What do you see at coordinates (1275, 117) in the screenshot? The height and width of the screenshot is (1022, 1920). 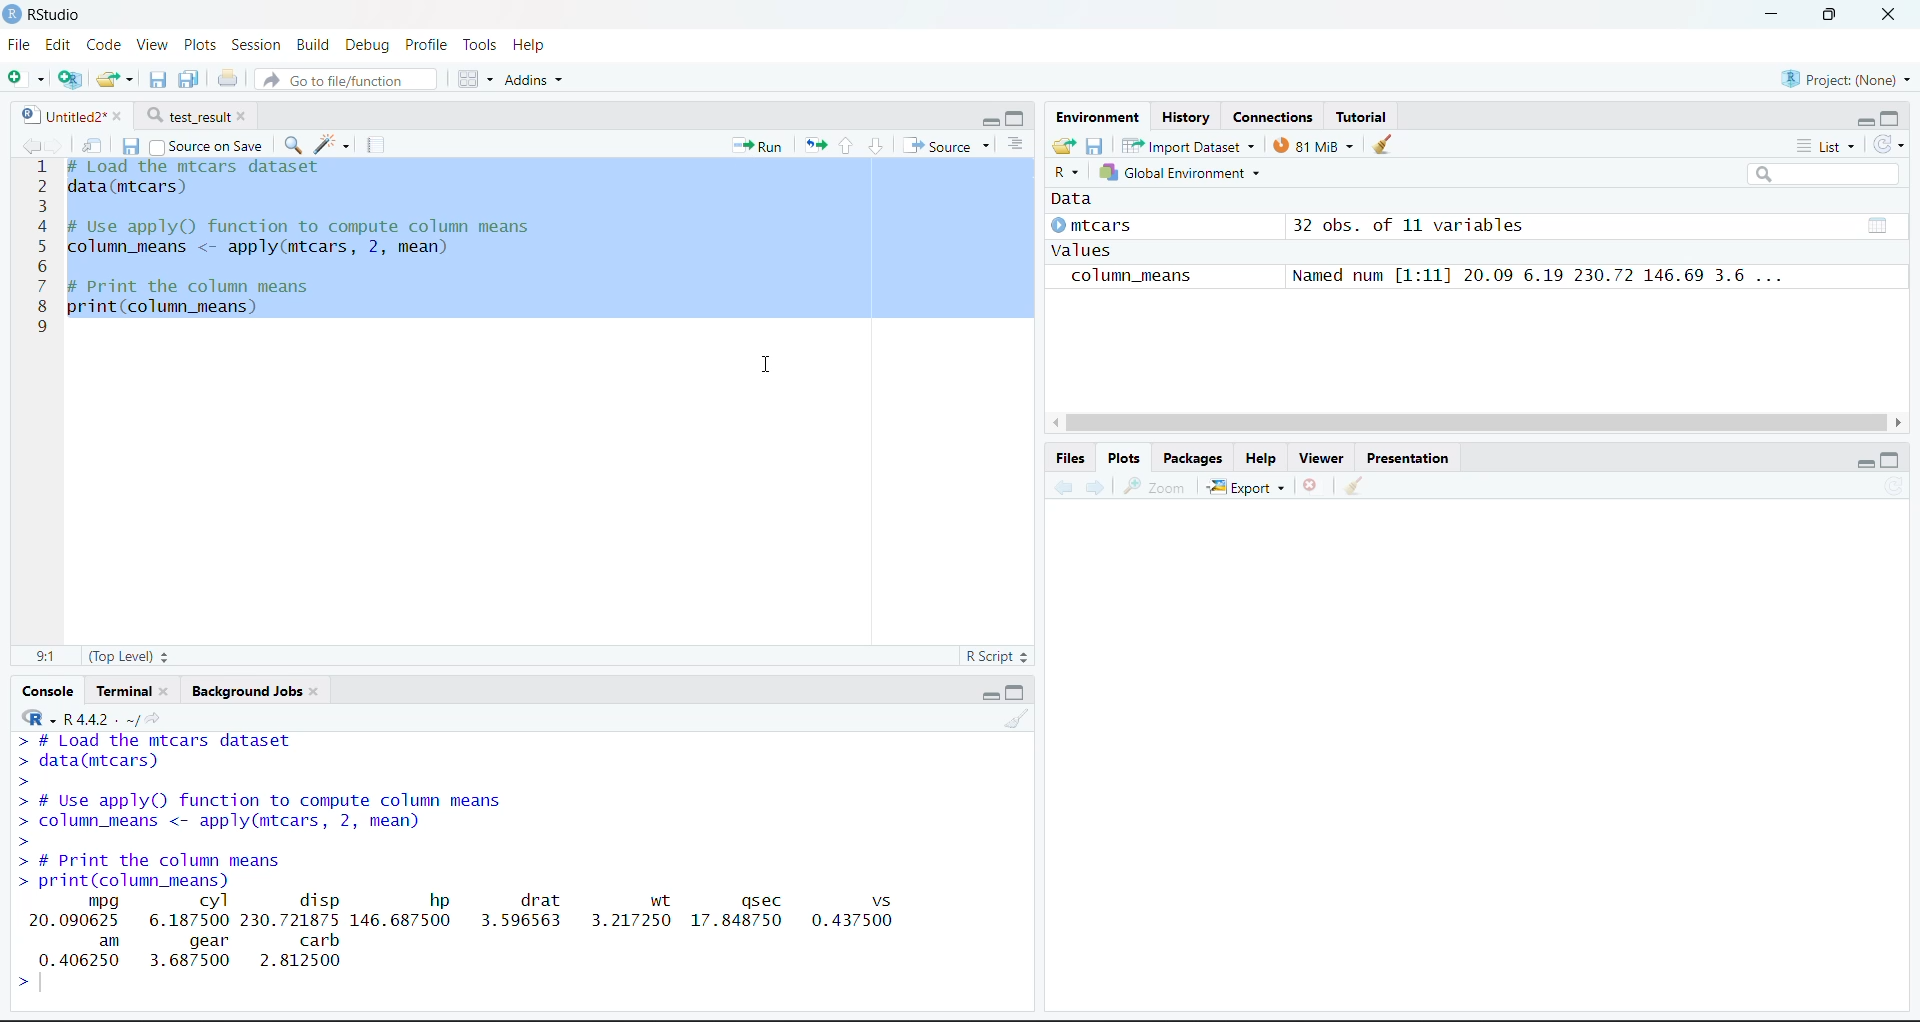 I see `Connections` at bounding box center [1275, 117].